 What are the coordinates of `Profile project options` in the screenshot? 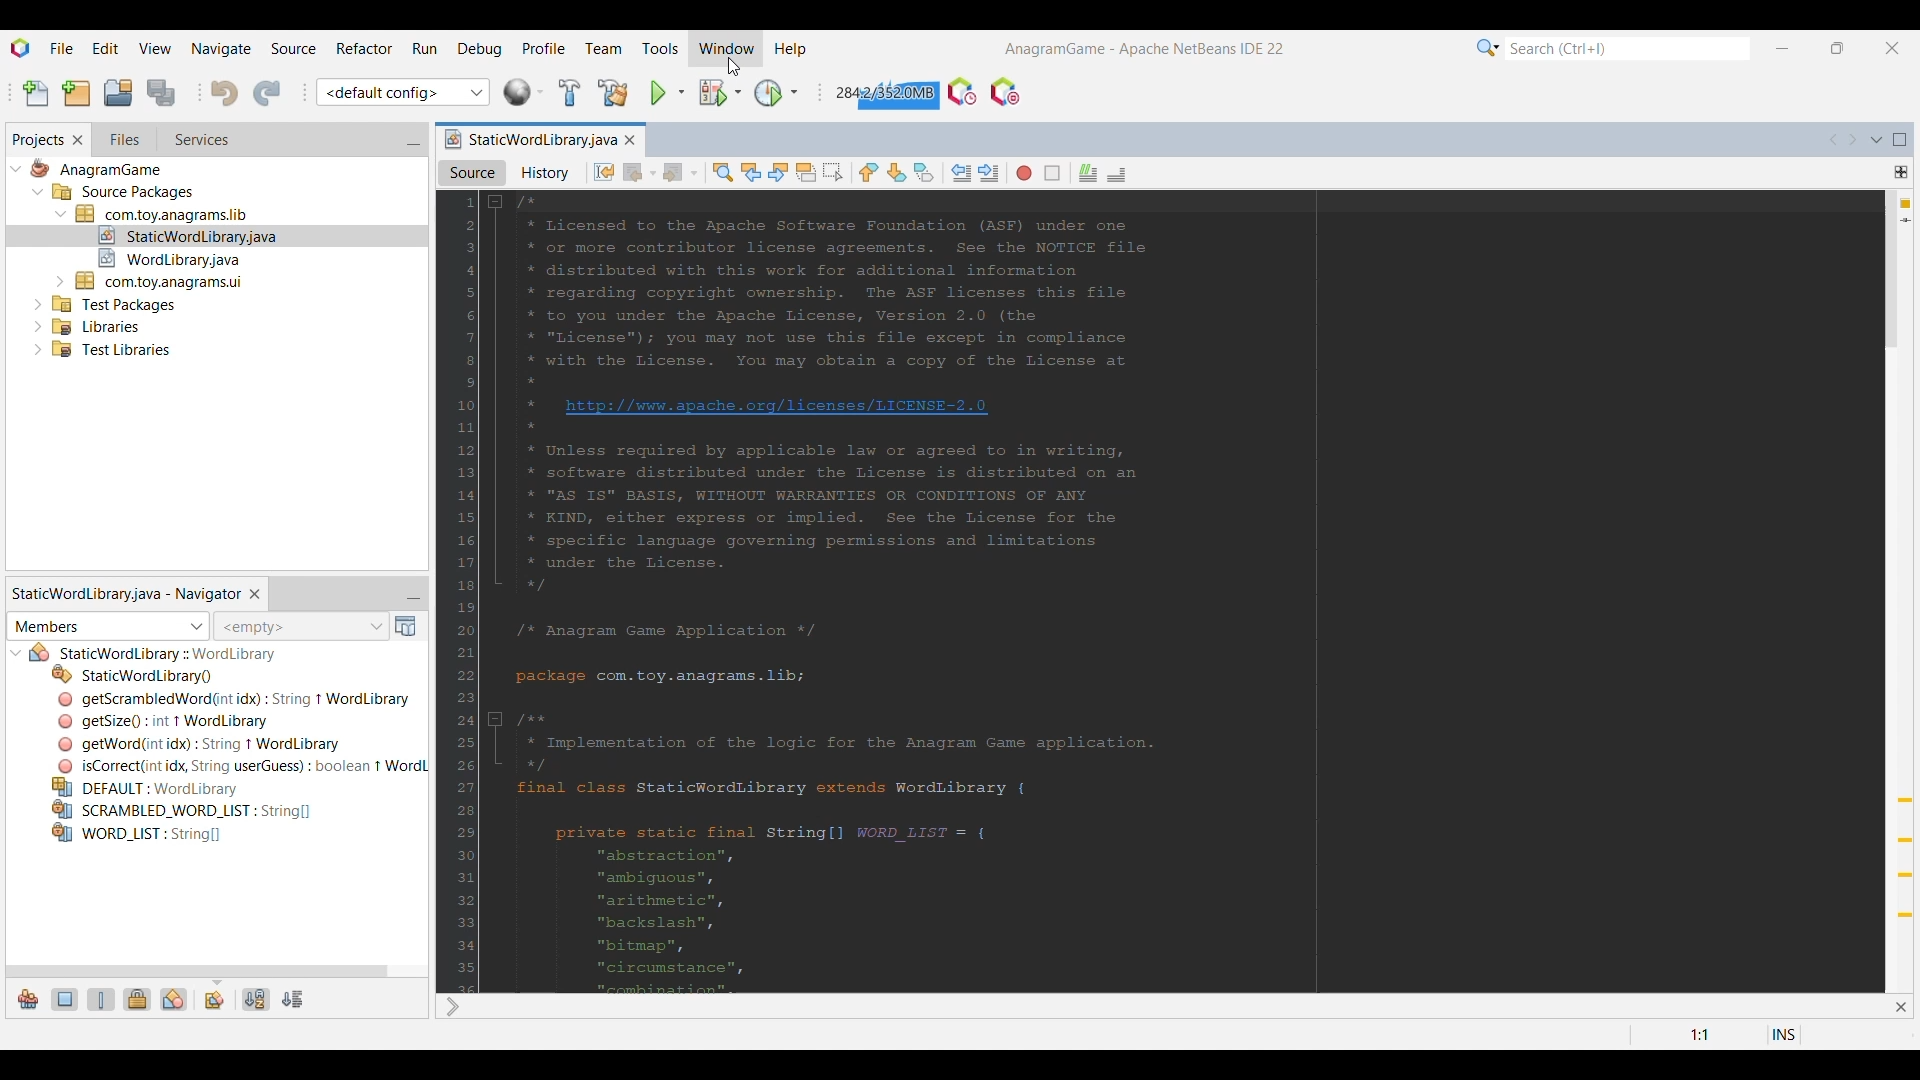 It's located at (794, 92).